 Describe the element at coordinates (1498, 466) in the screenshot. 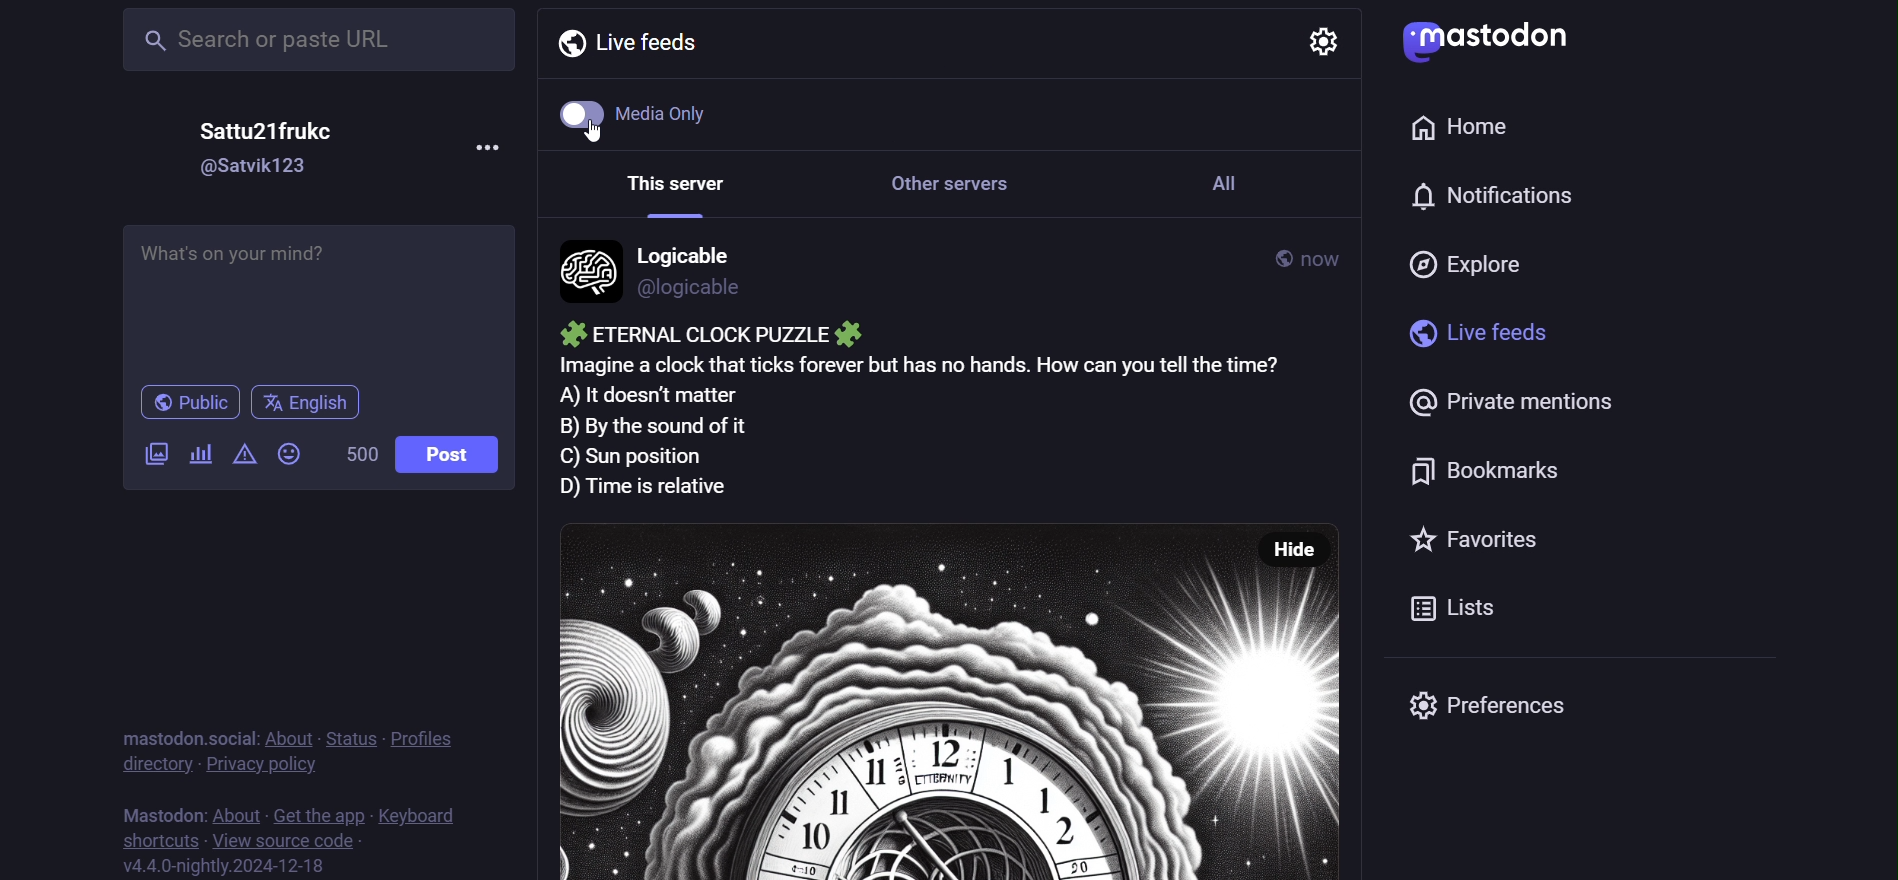

I see `bookmark` at that location.